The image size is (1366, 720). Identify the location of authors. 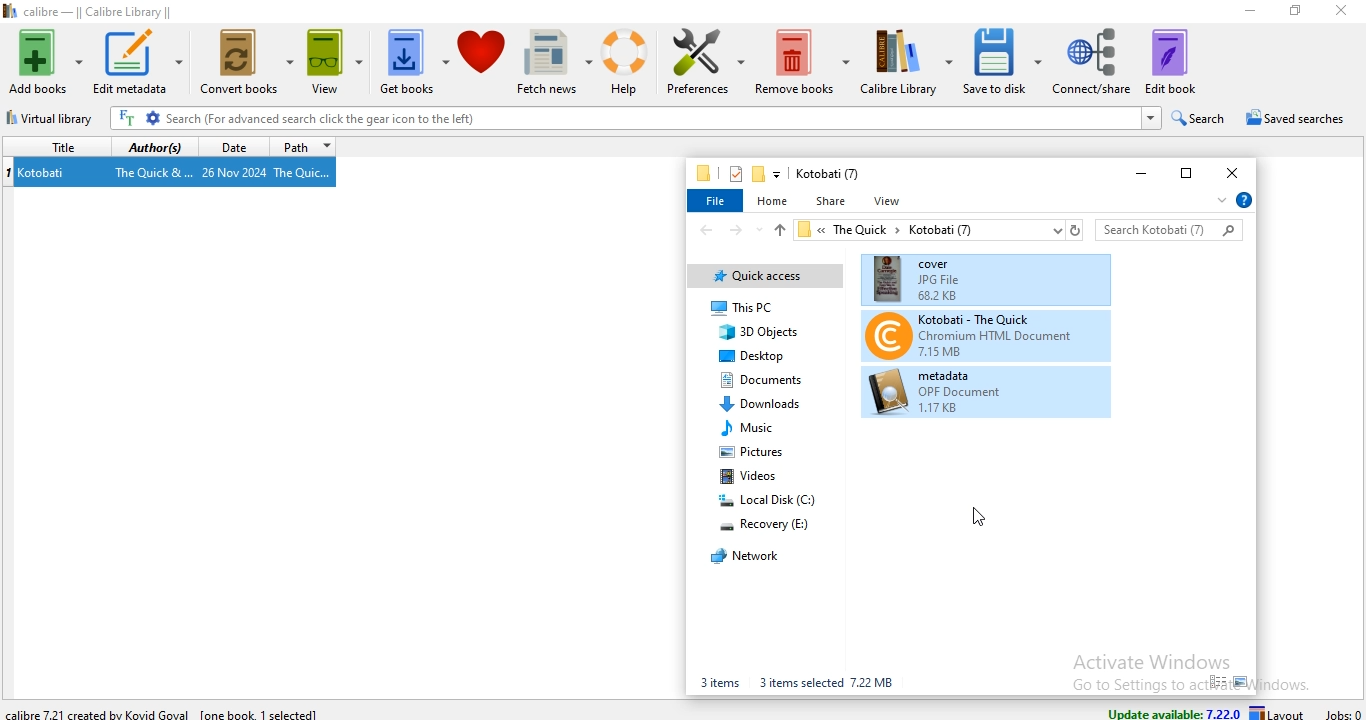
(154, 147).